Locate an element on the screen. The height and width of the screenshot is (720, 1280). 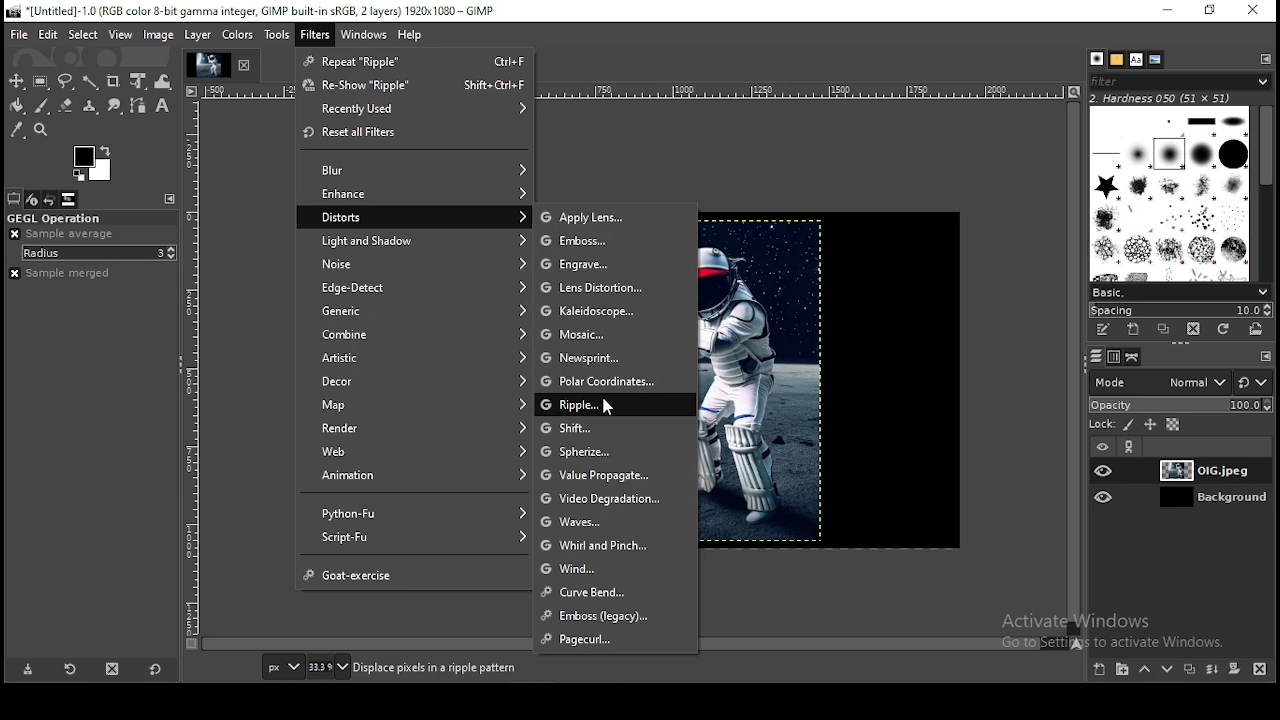
lock: is located at coordinates (1100, 424).